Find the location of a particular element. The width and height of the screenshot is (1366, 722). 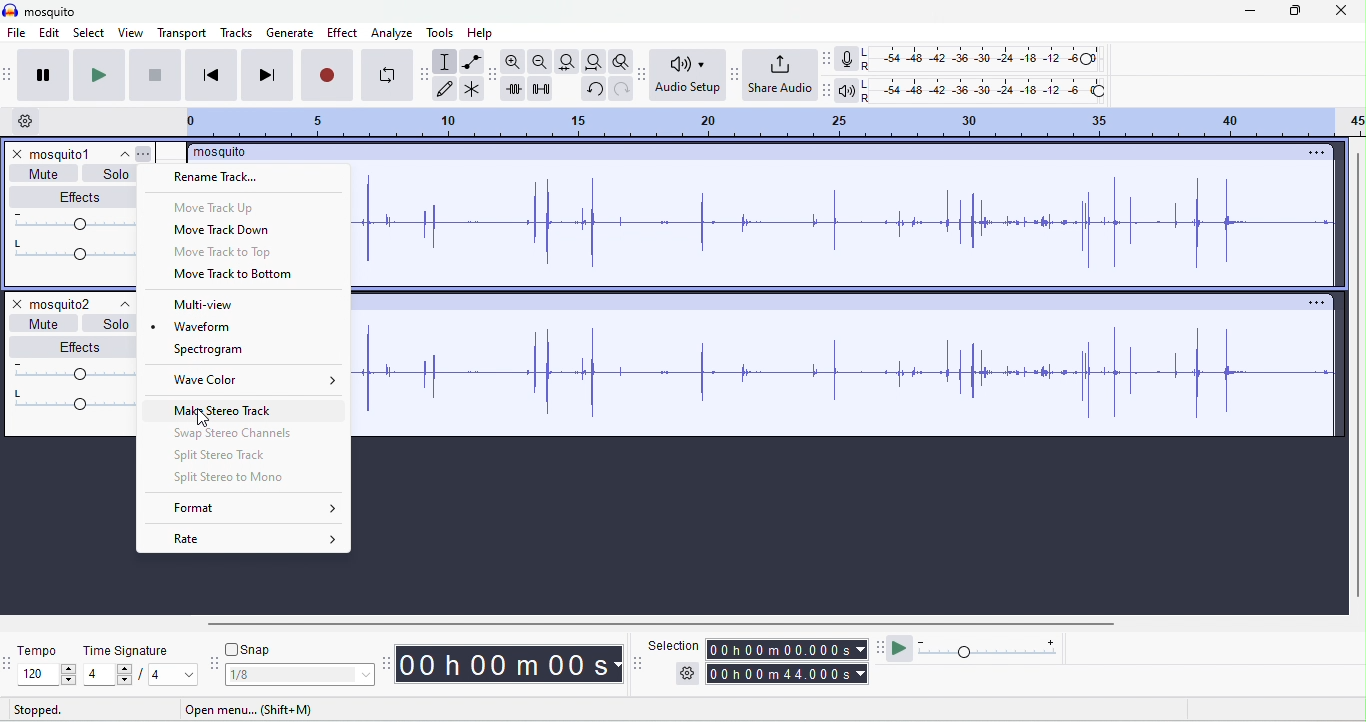

draw is located at coordinates (444, 89).